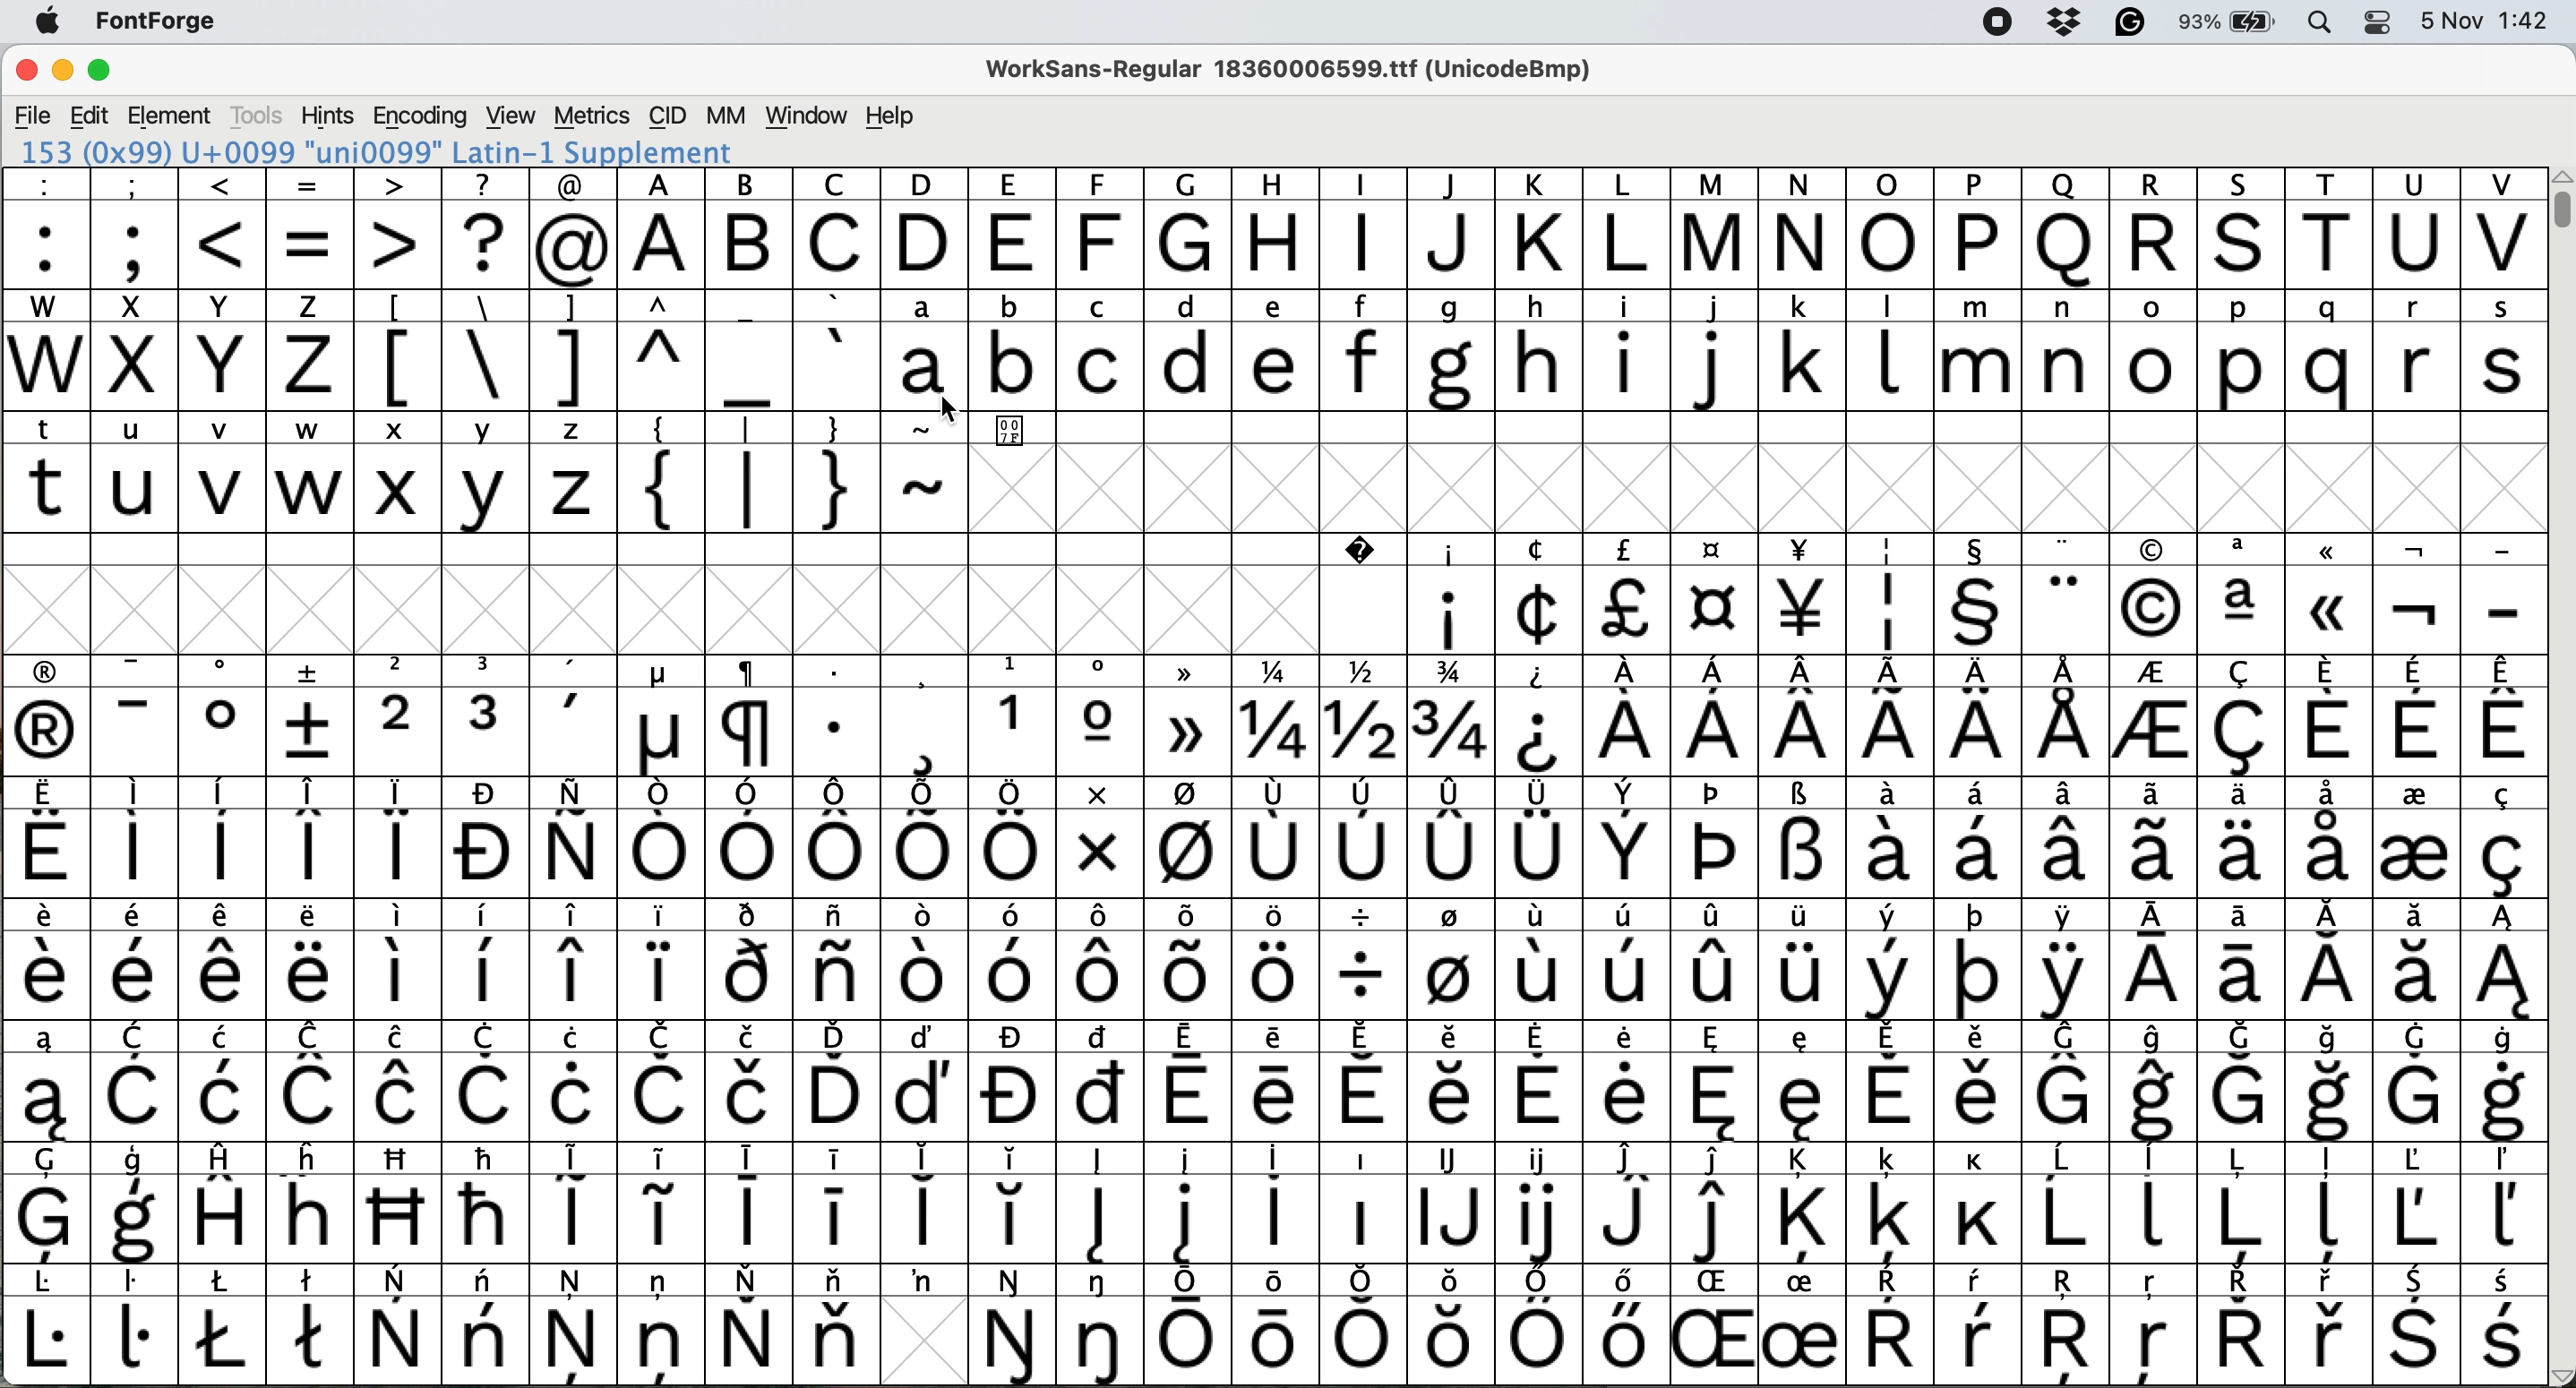 The height and width of the screenshot is (1388, 2576). Describe the element at coordinates (31, 117) in the screenshot. I see `file` at that location.